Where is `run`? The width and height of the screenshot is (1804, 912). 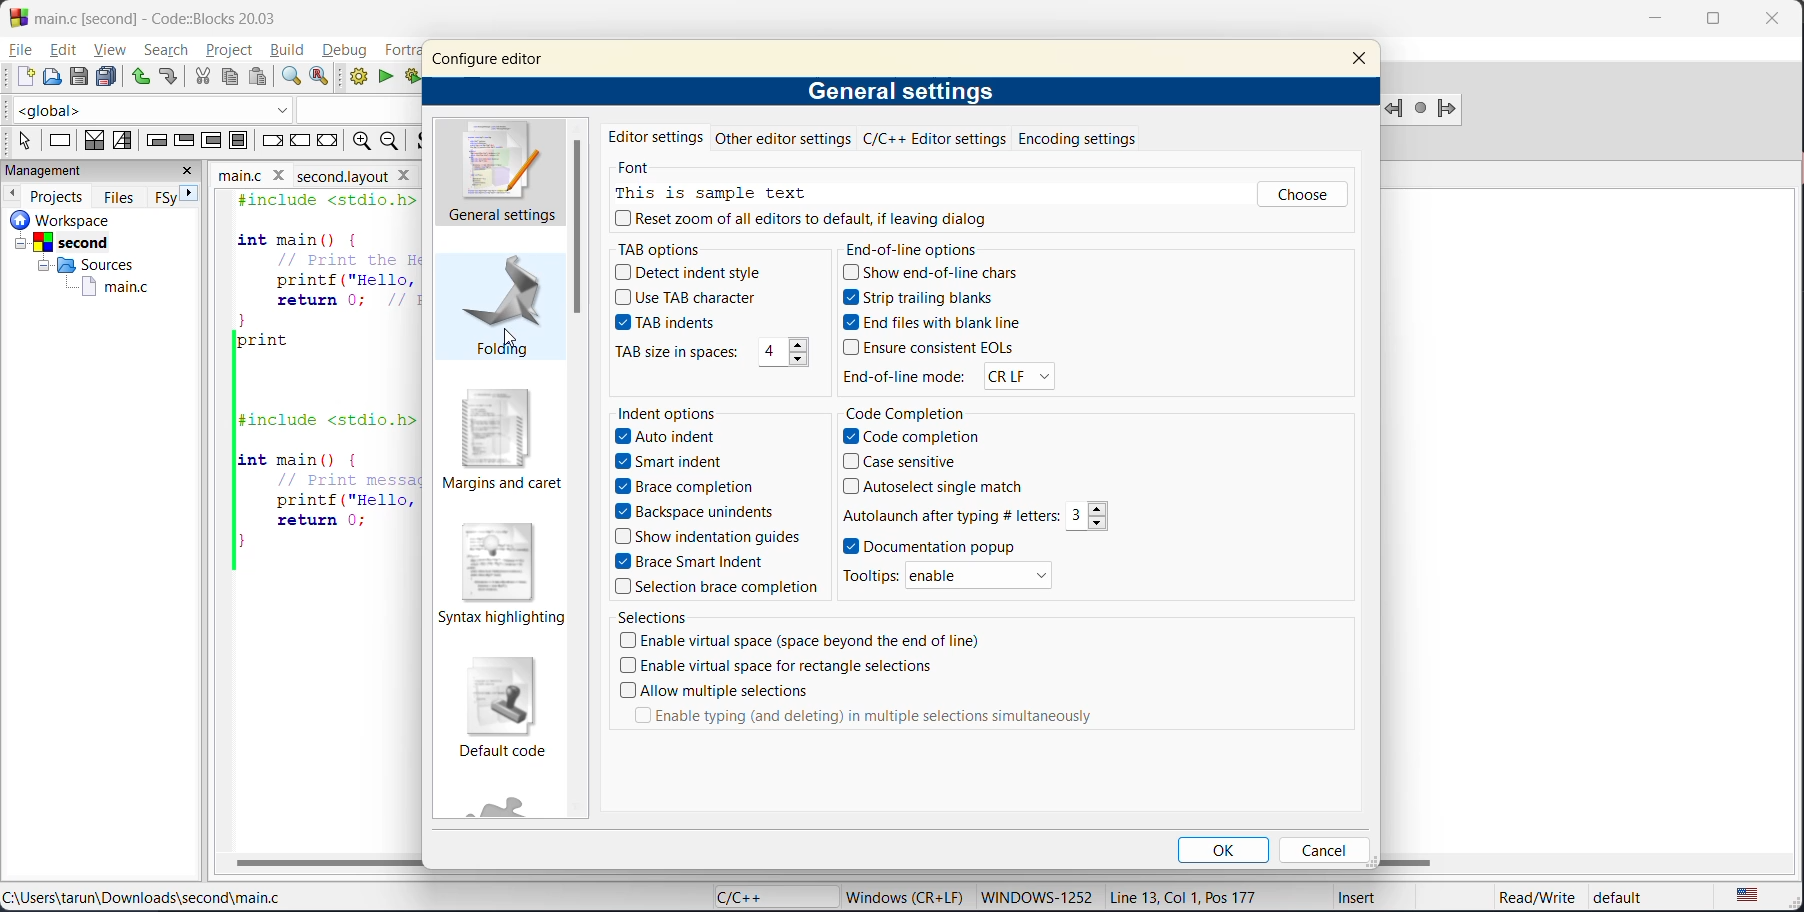
run is located at coordinates (390, 80).